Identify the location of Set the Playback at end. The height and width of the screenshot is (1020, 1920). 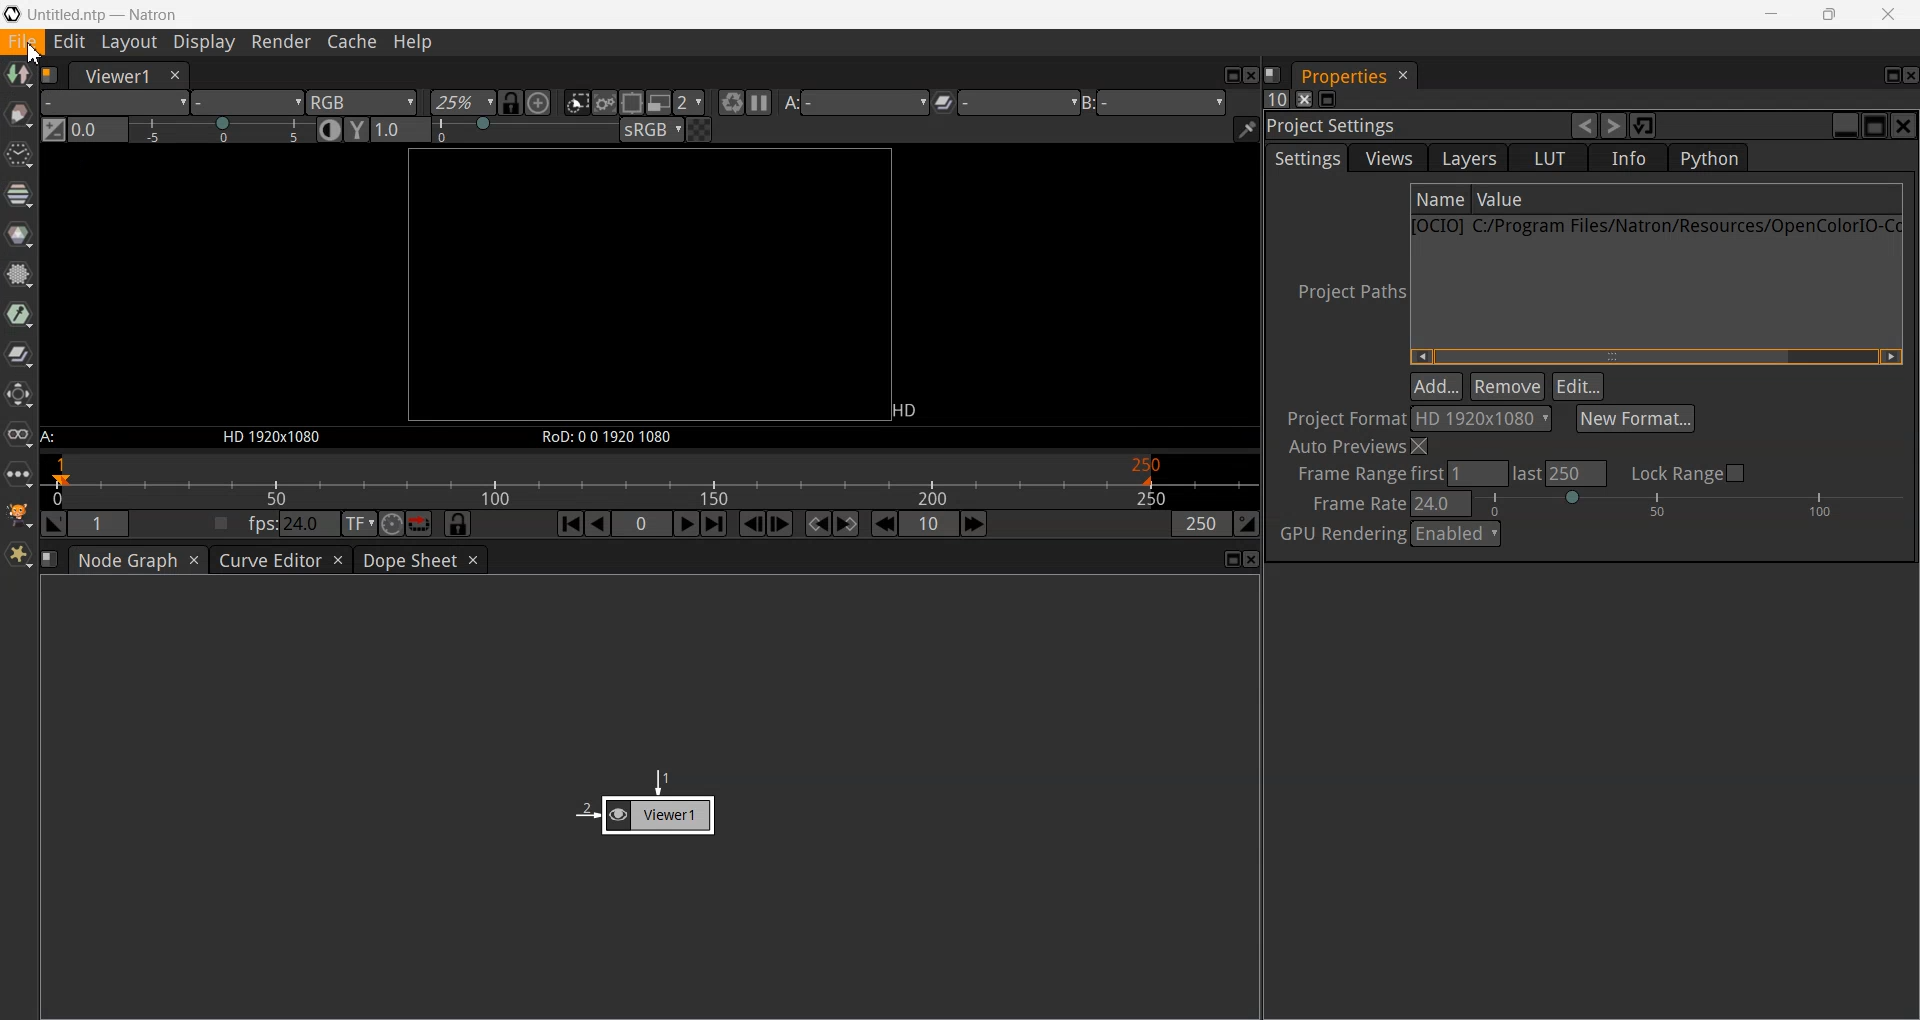
(1247, 523).